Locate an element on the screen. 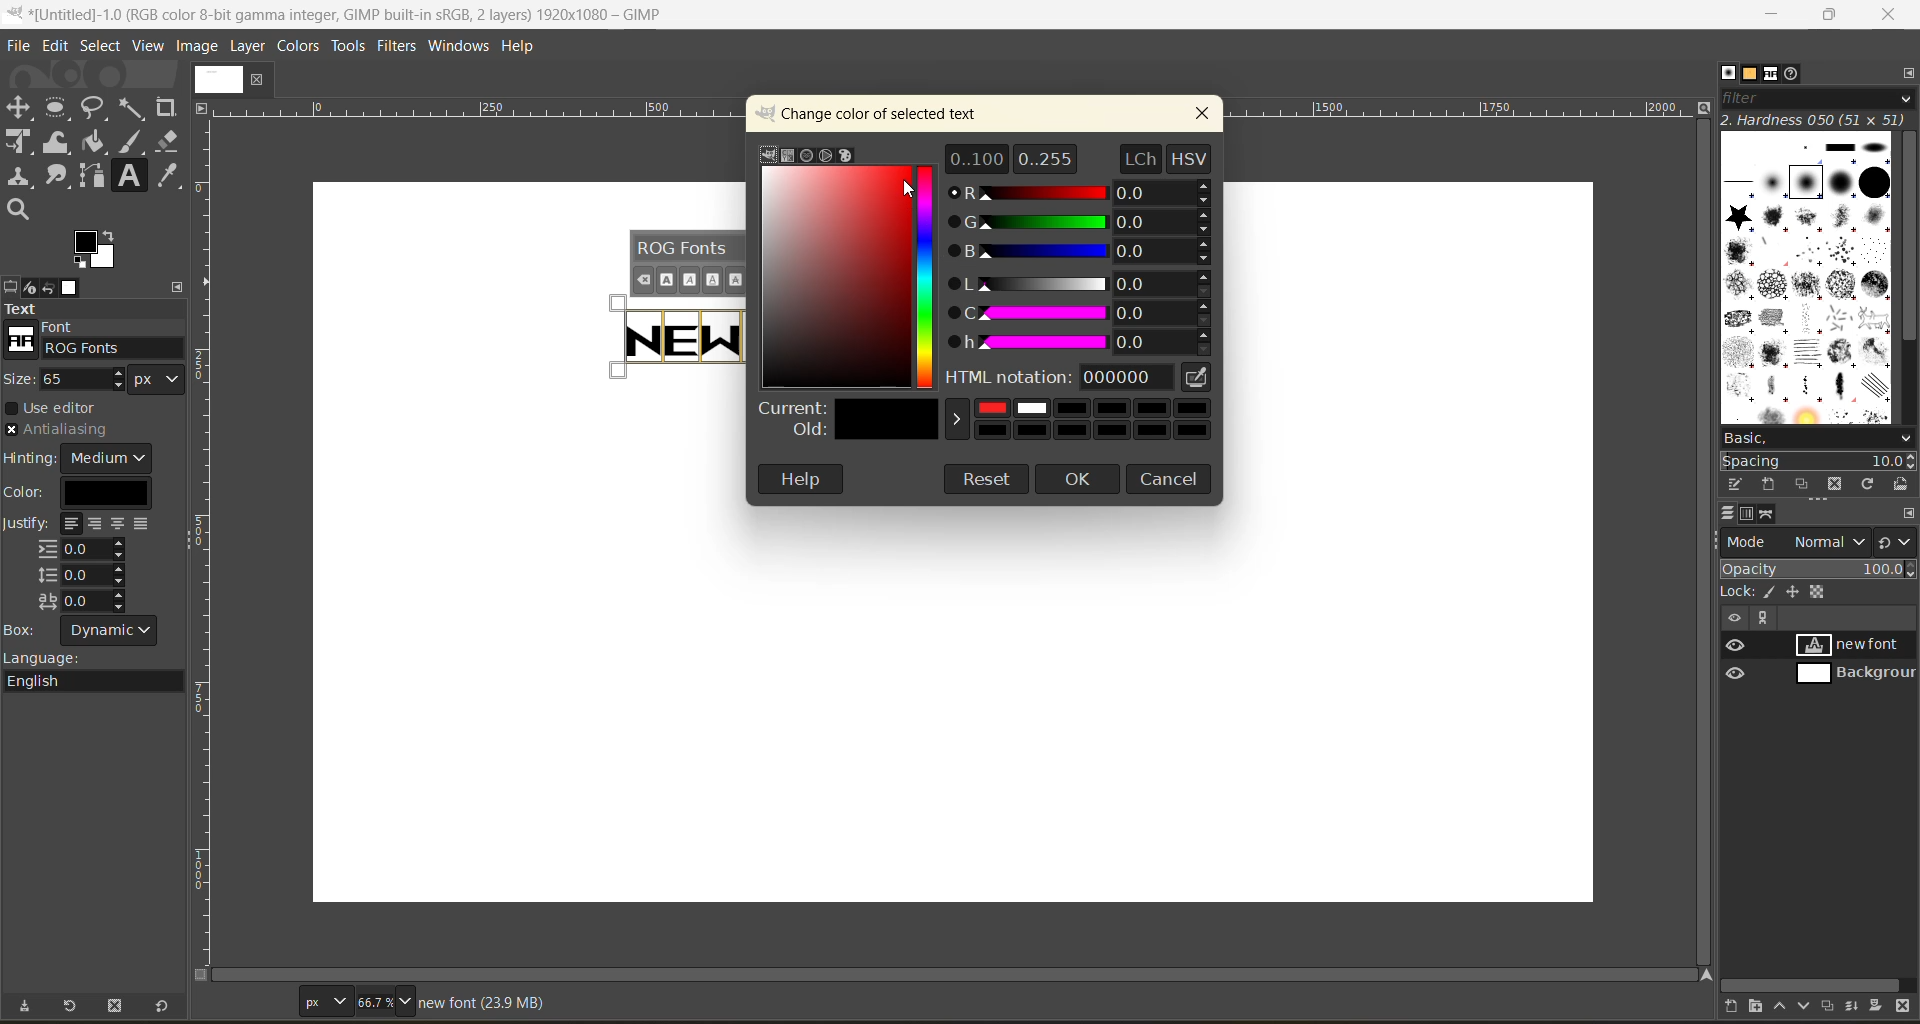 This screenshot has height=1024, width=1920. create a duplicate is located at coordinates (1830, 1005).